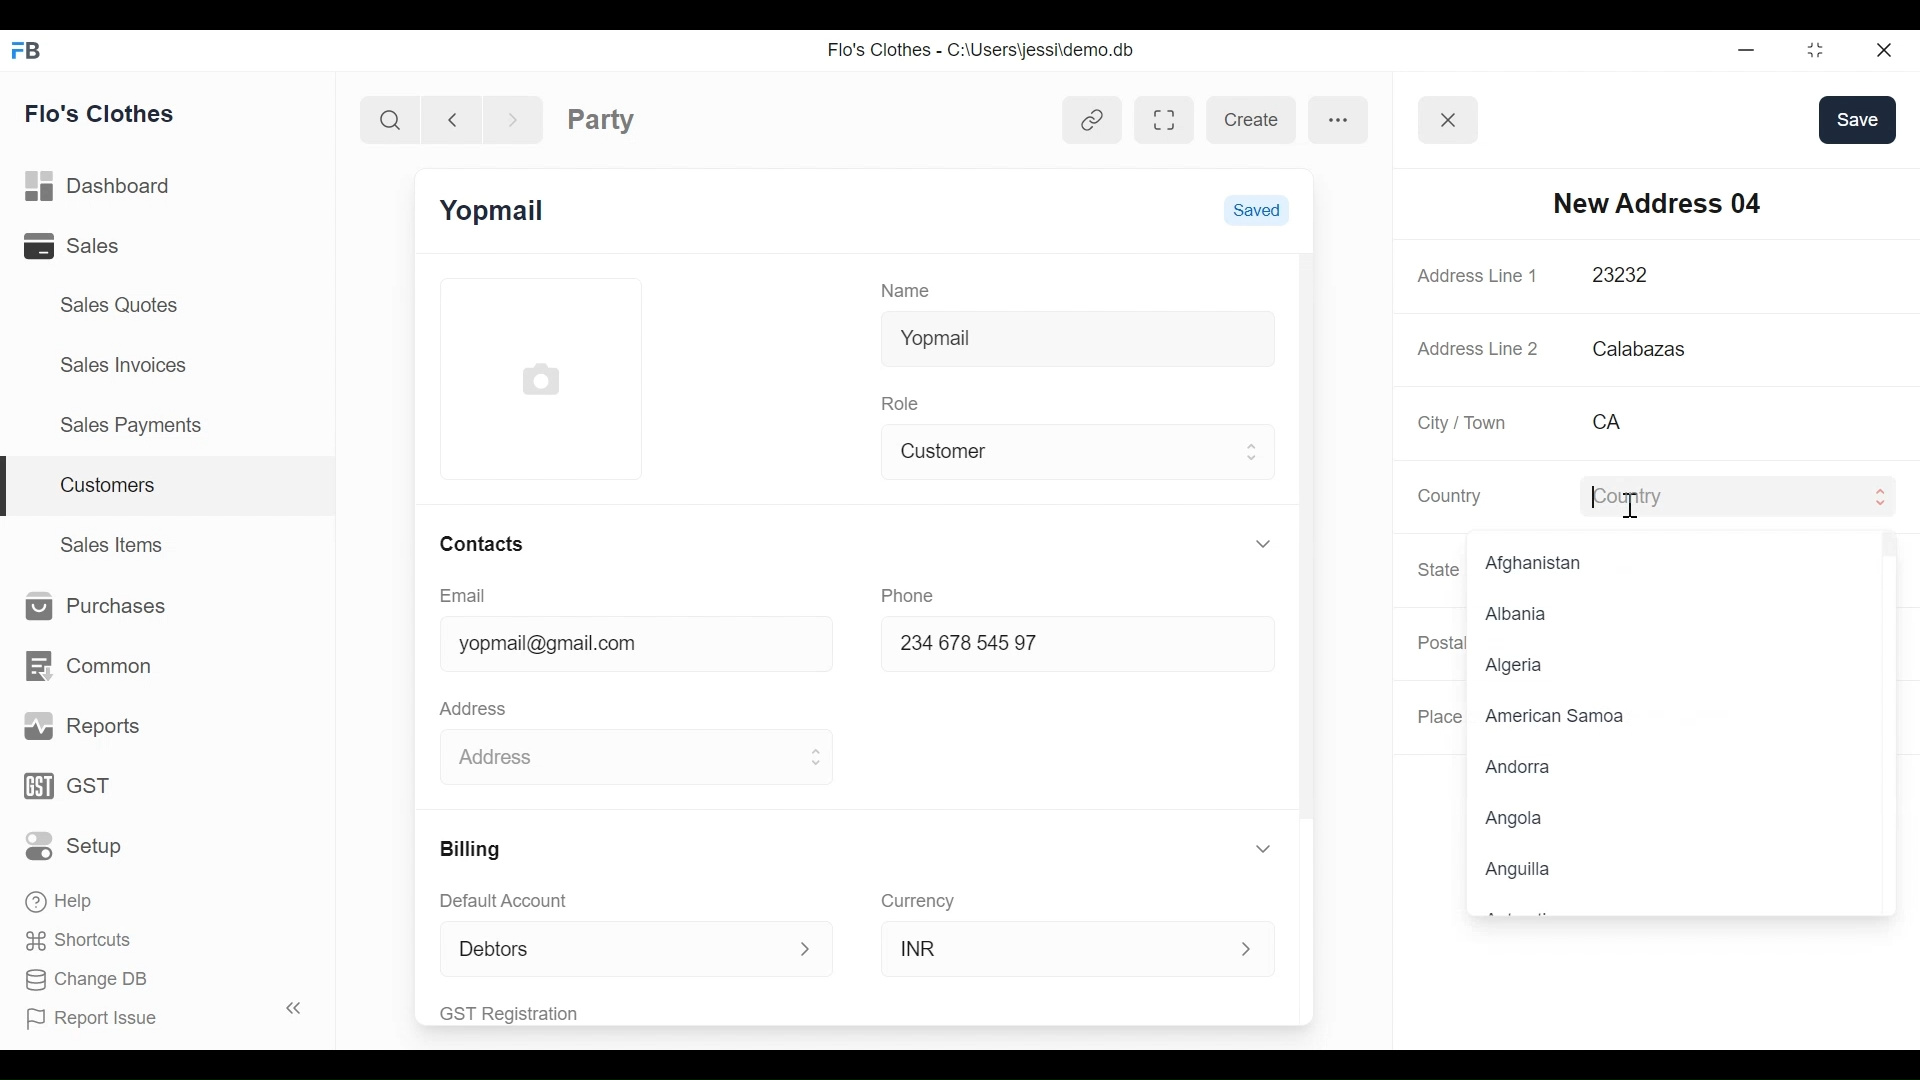 The width and height of the screenshot is (1920, 1080). Describe the element at coordinates (1267, 849) in the screenshot. I see `Expand` at that location.